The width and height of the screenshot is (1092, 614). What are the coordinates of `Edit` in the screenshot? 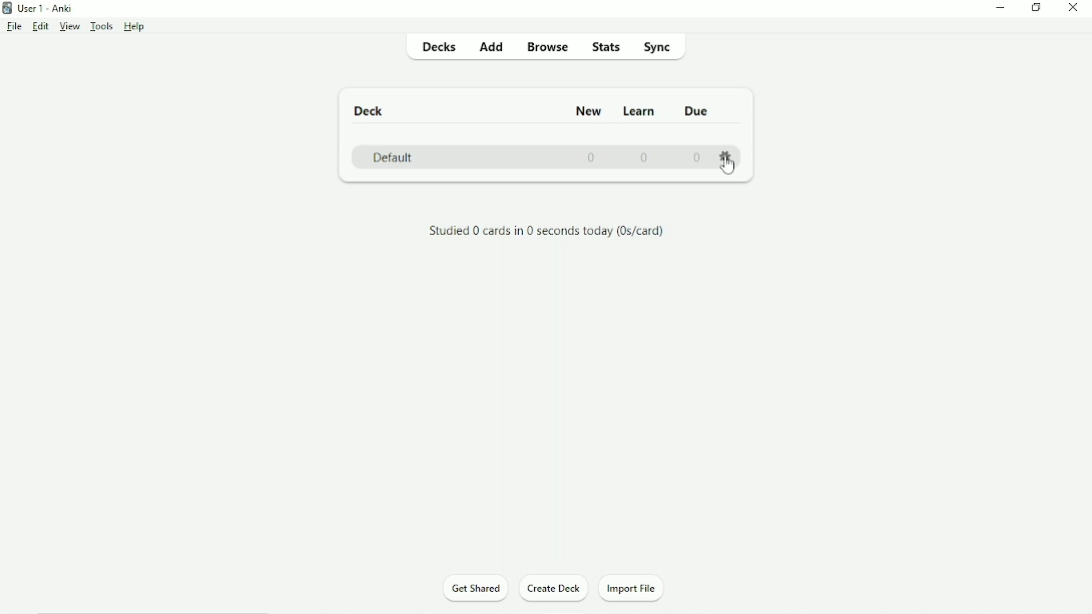 It's located at (41, 27).